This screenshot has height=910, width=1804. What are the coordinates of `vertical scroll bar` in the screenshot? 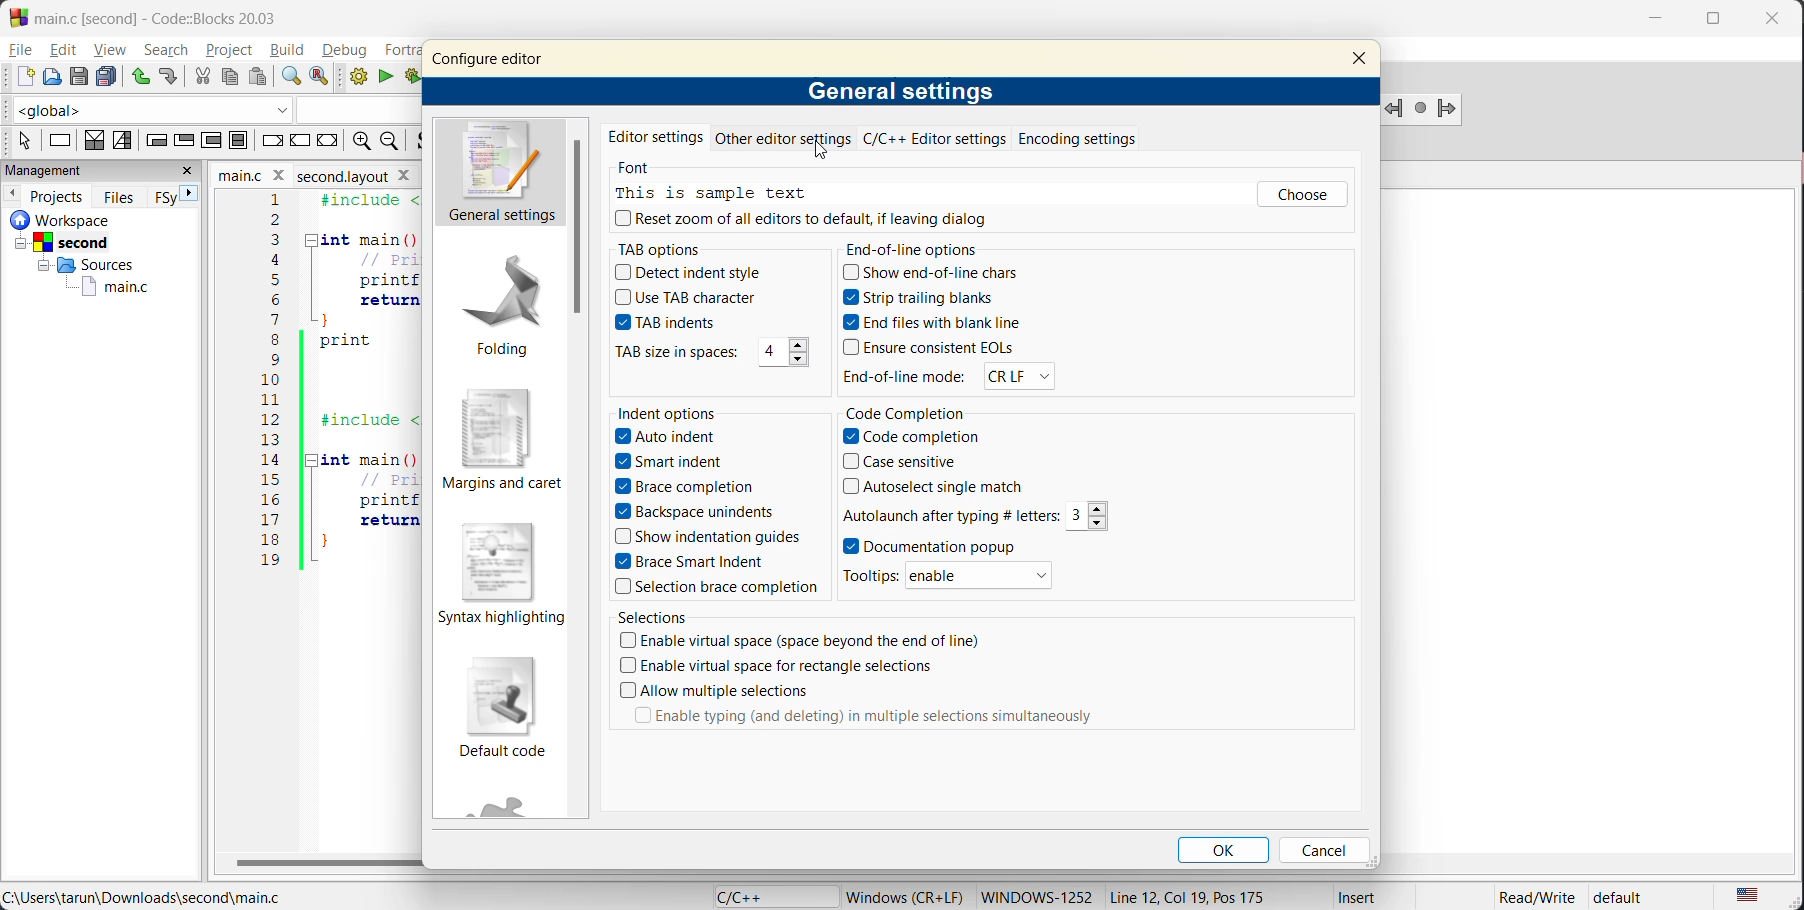 It's located at (575, 230).